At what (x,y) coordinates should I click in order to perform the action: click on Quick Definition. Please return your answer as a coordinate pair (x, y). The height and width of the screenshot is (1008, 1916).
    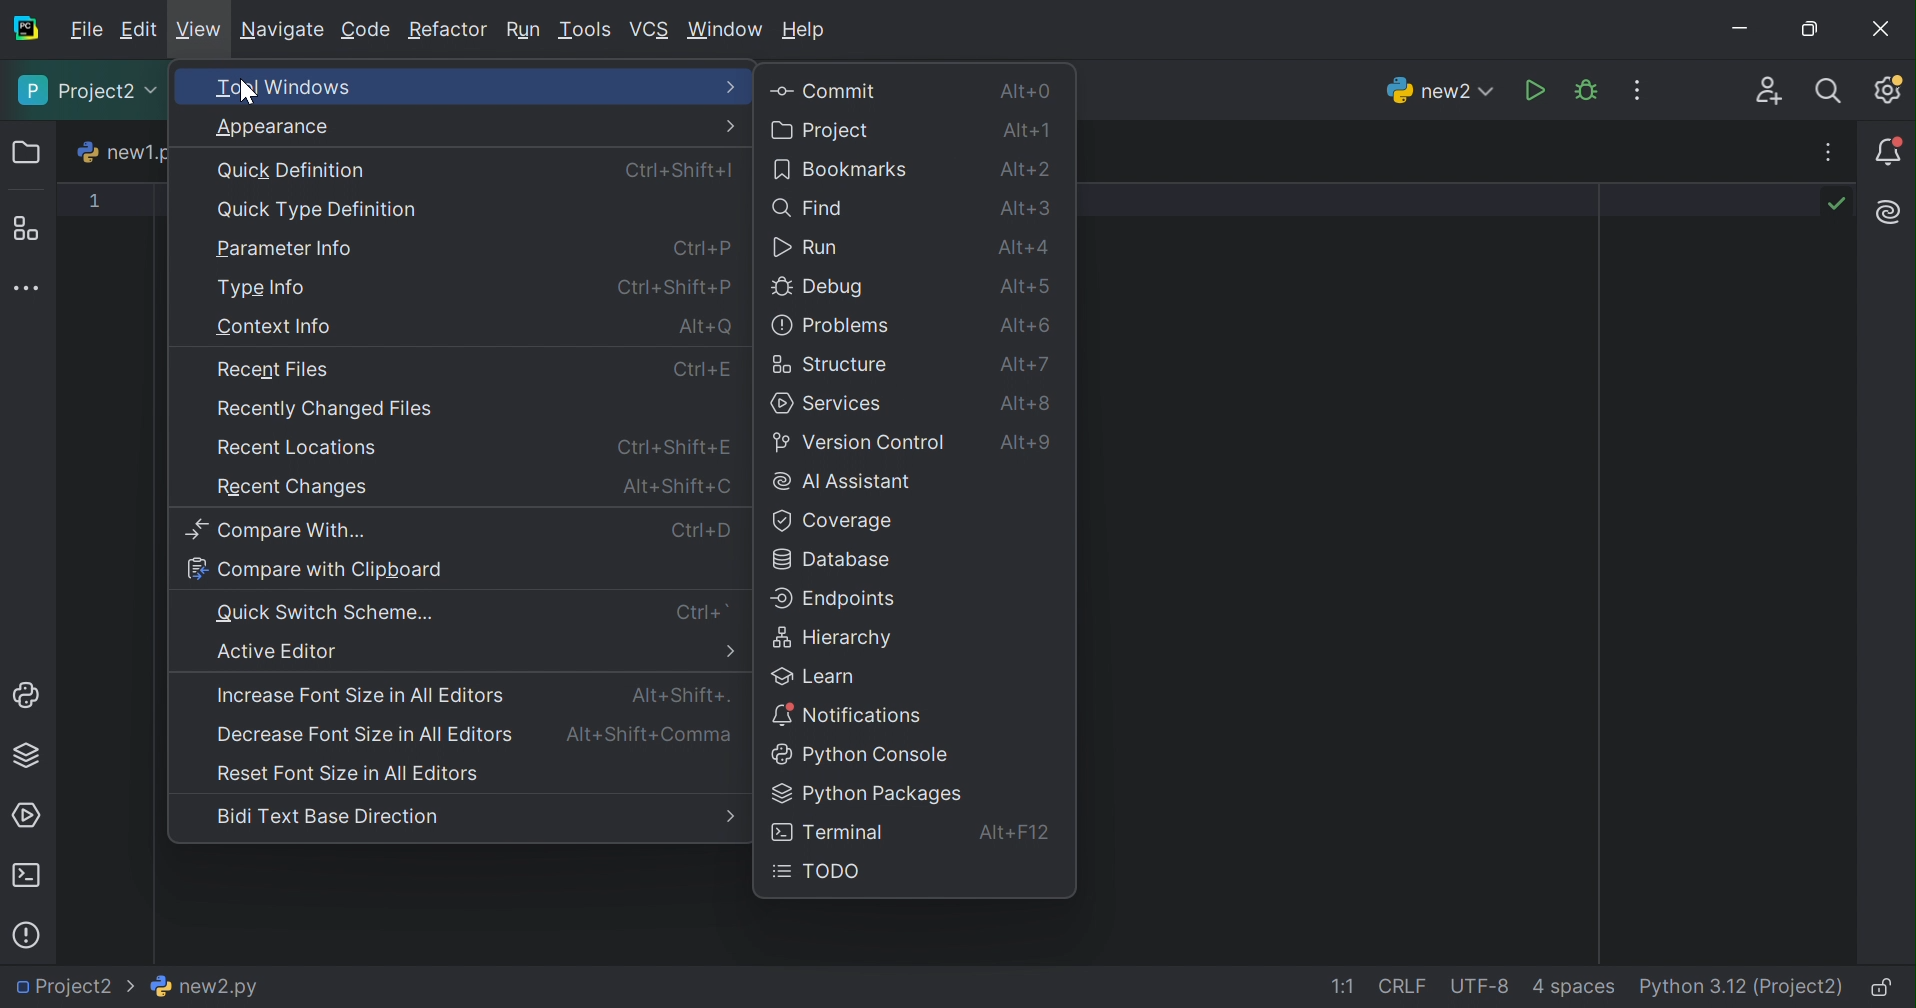
    Looking at the image, I should click on (292, 169).